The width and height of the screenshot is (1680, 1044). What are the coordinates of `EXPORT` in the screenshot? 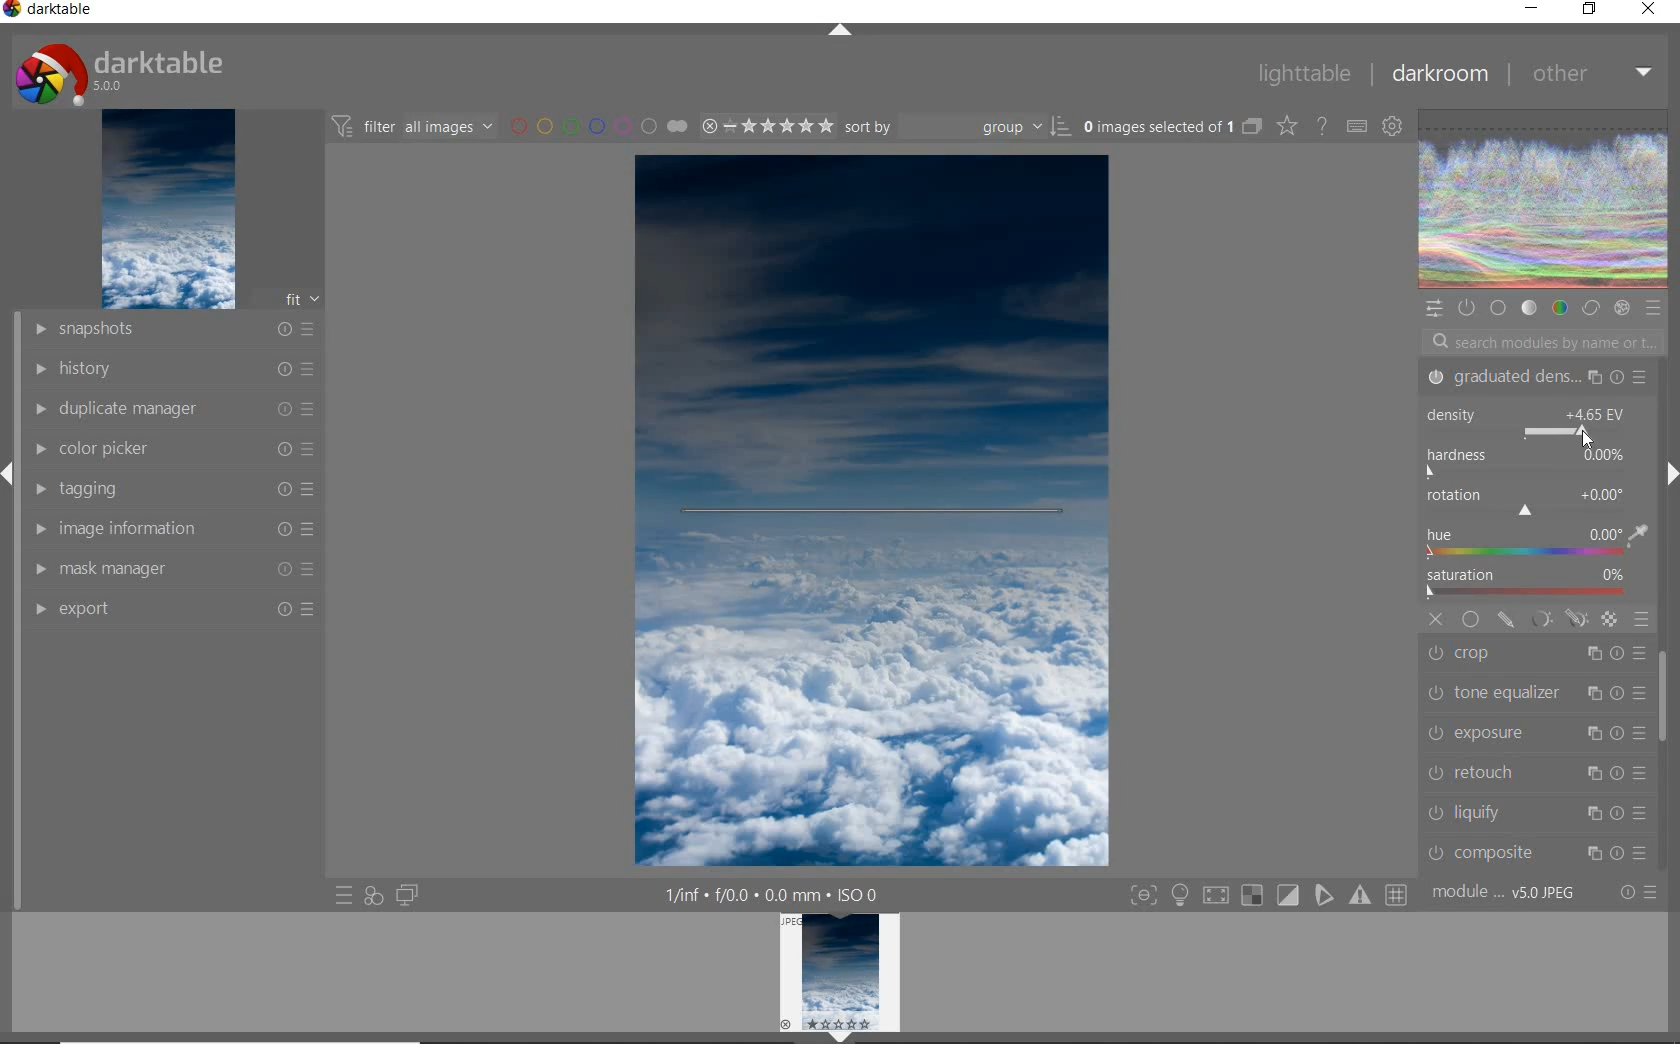 It's located at (172, 608).